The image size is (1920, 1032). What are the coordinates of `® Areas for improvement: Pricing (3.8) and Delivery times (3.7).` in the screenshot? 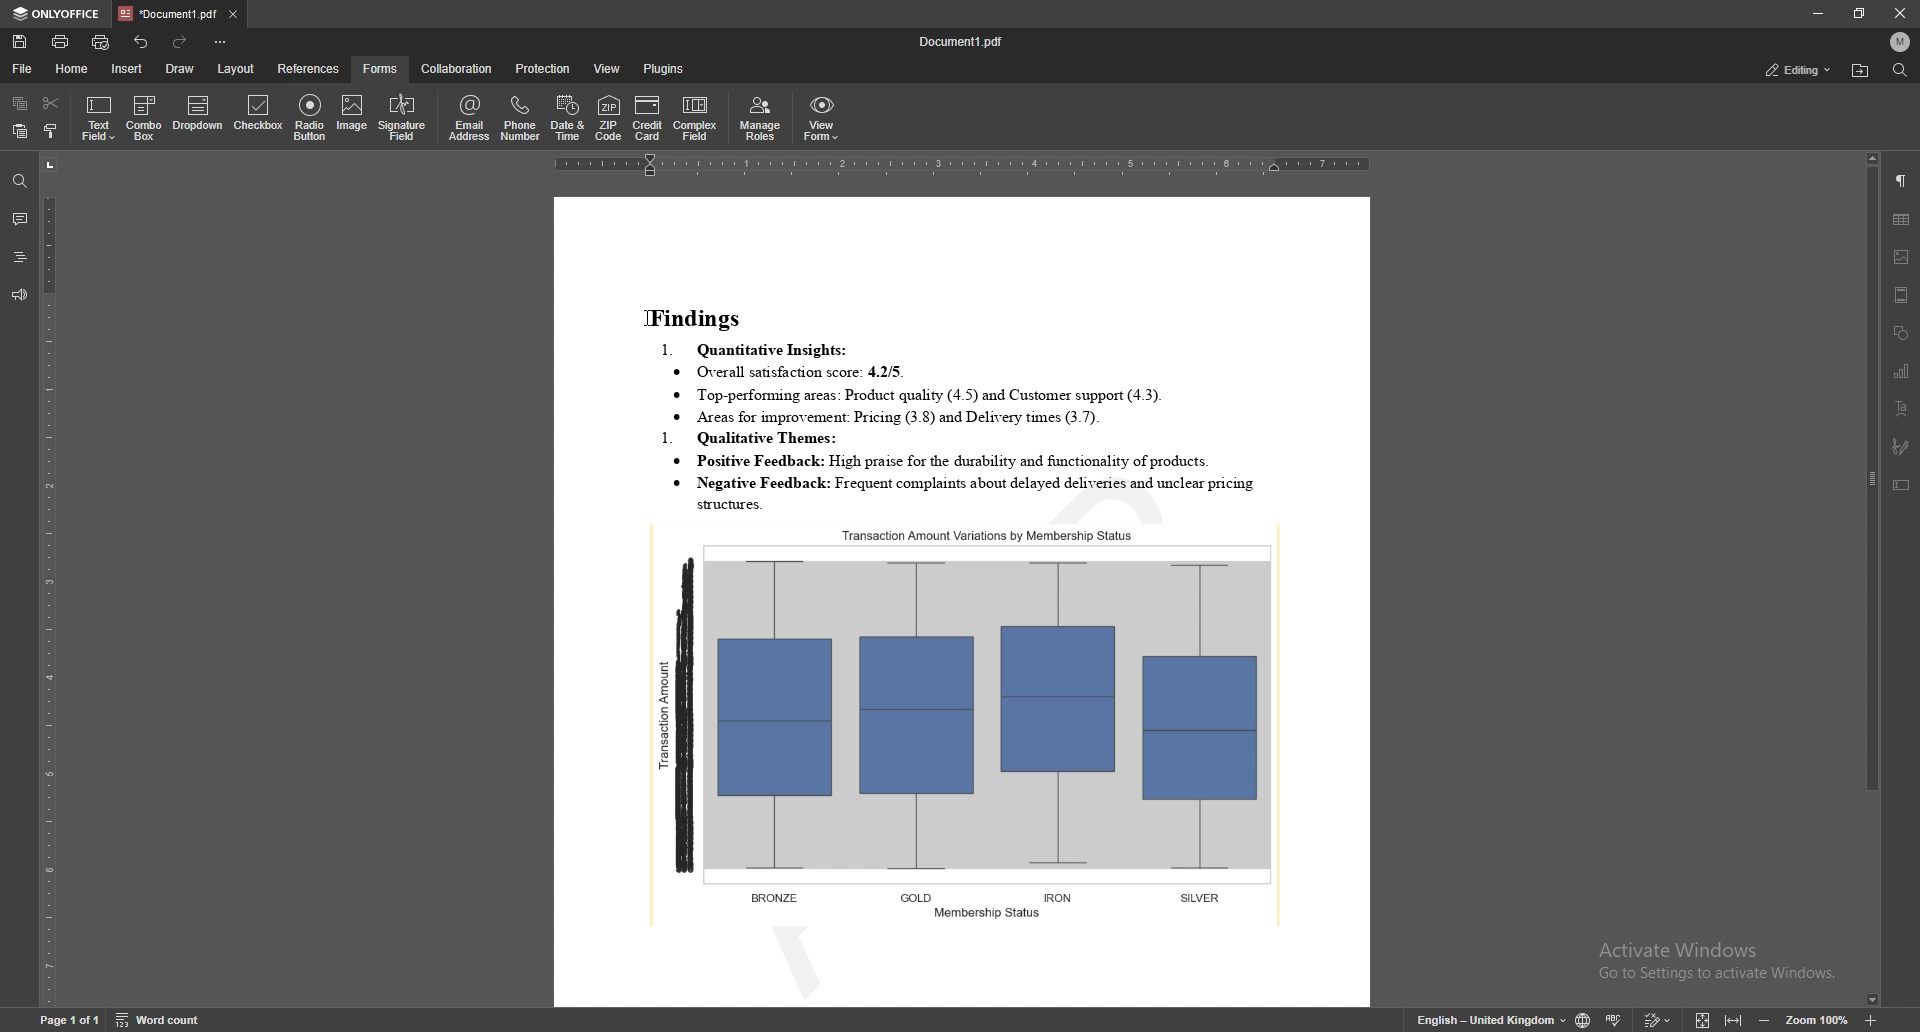 It's located at (900, 418).